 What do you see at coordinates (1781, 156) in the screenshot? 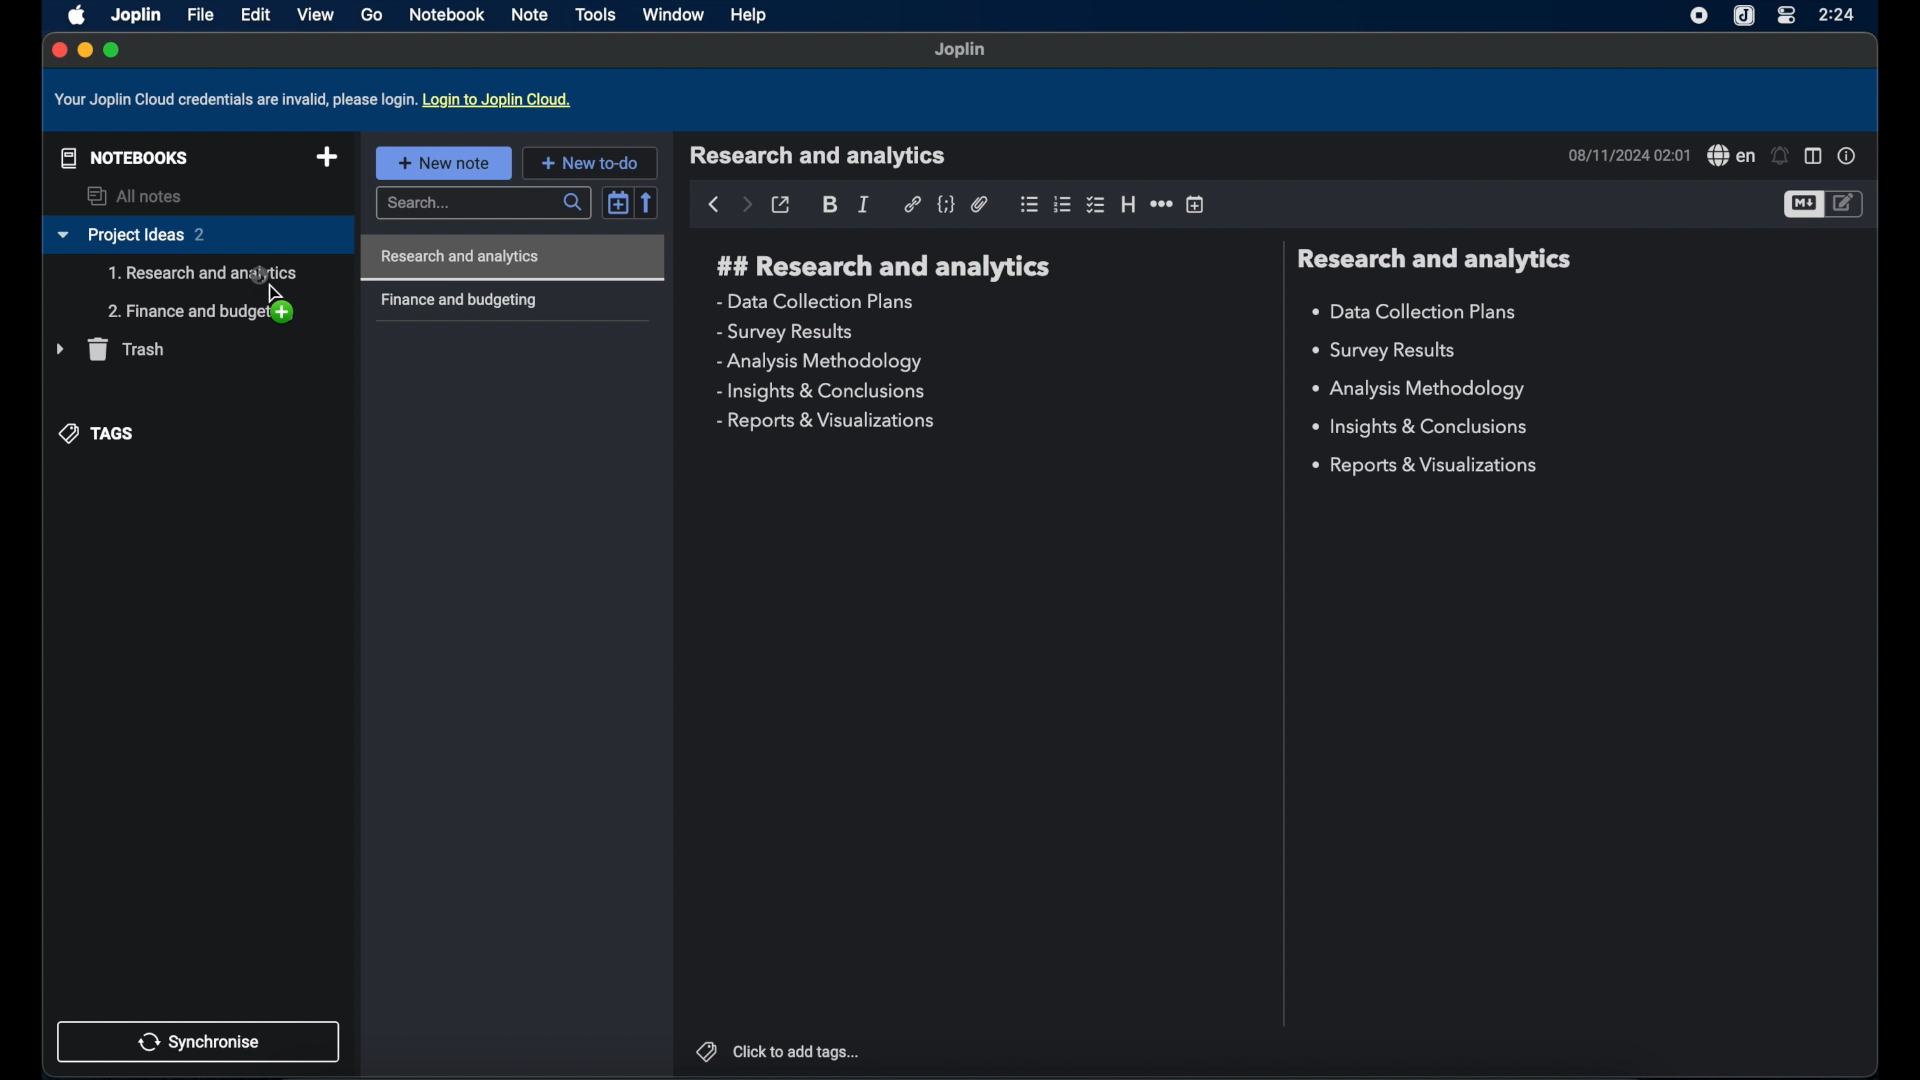
I see `set alarm` at bounding box center [1781, 156].